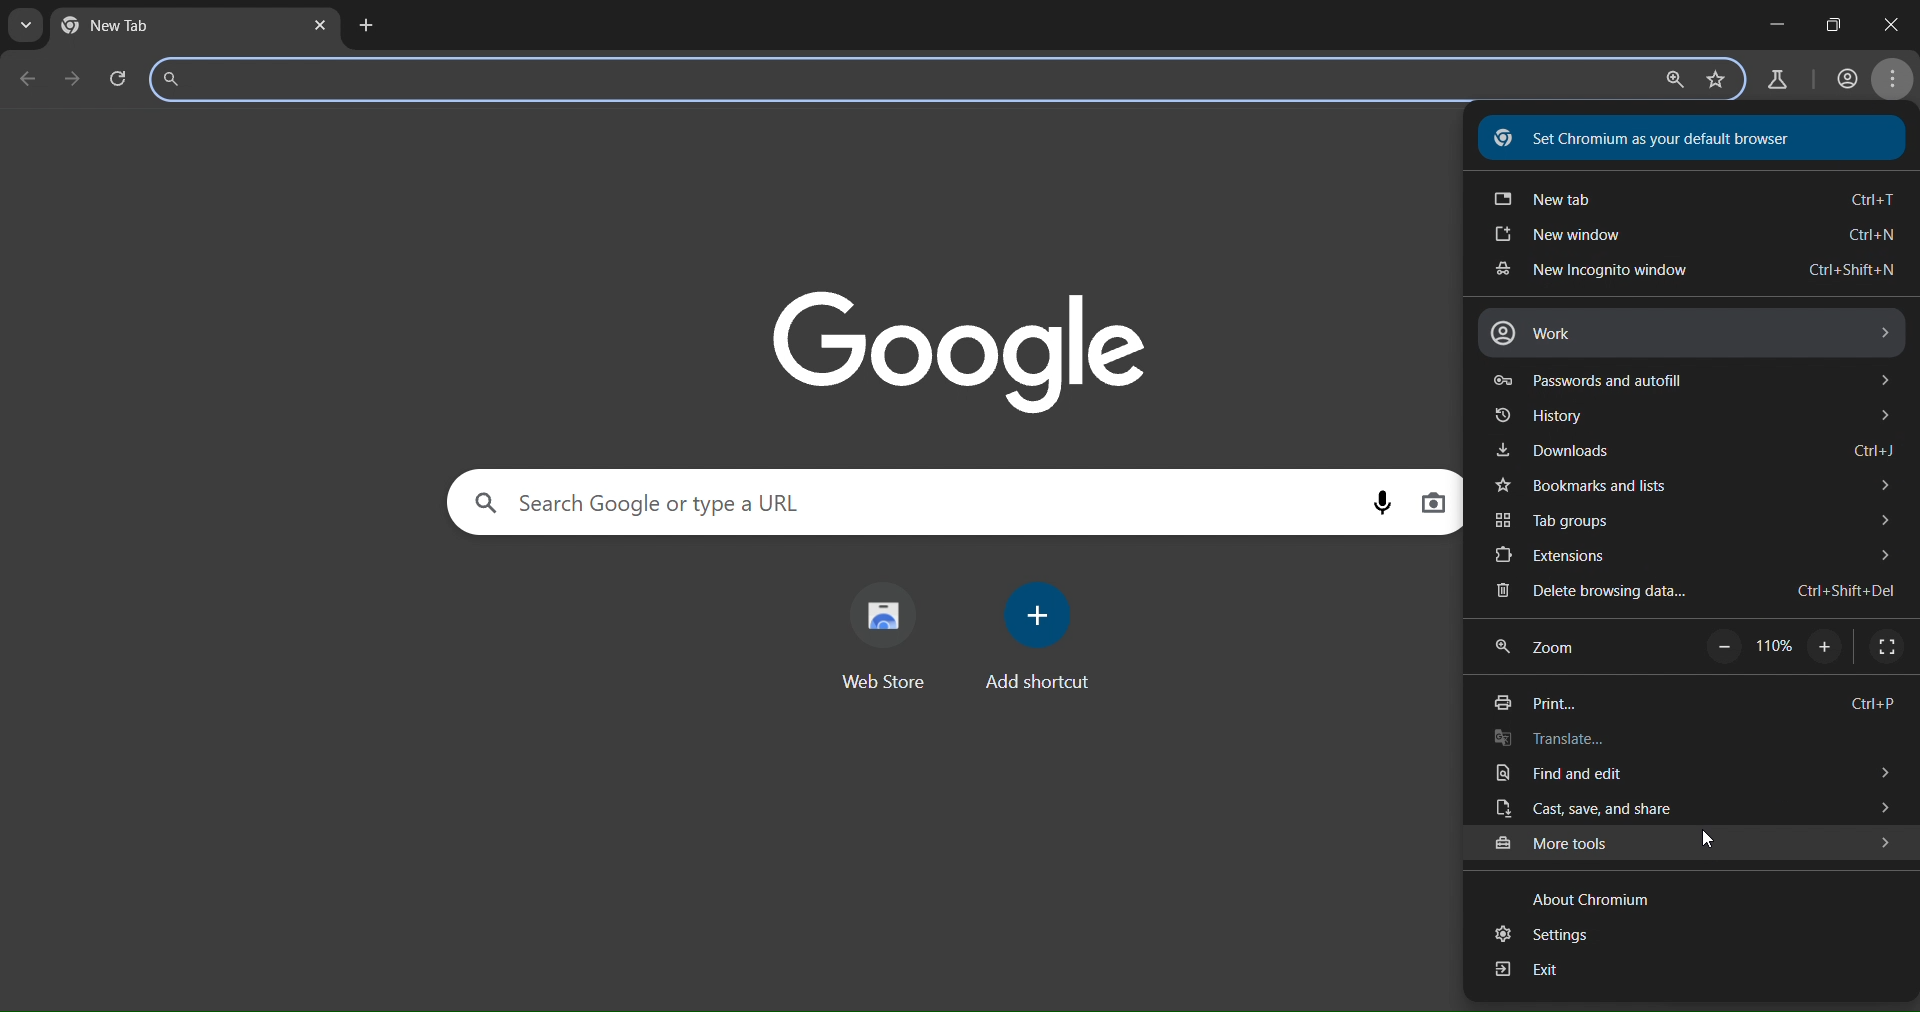  Describe the element at coordinates (1844, 80) in the screenshot. I see `account` at that location.